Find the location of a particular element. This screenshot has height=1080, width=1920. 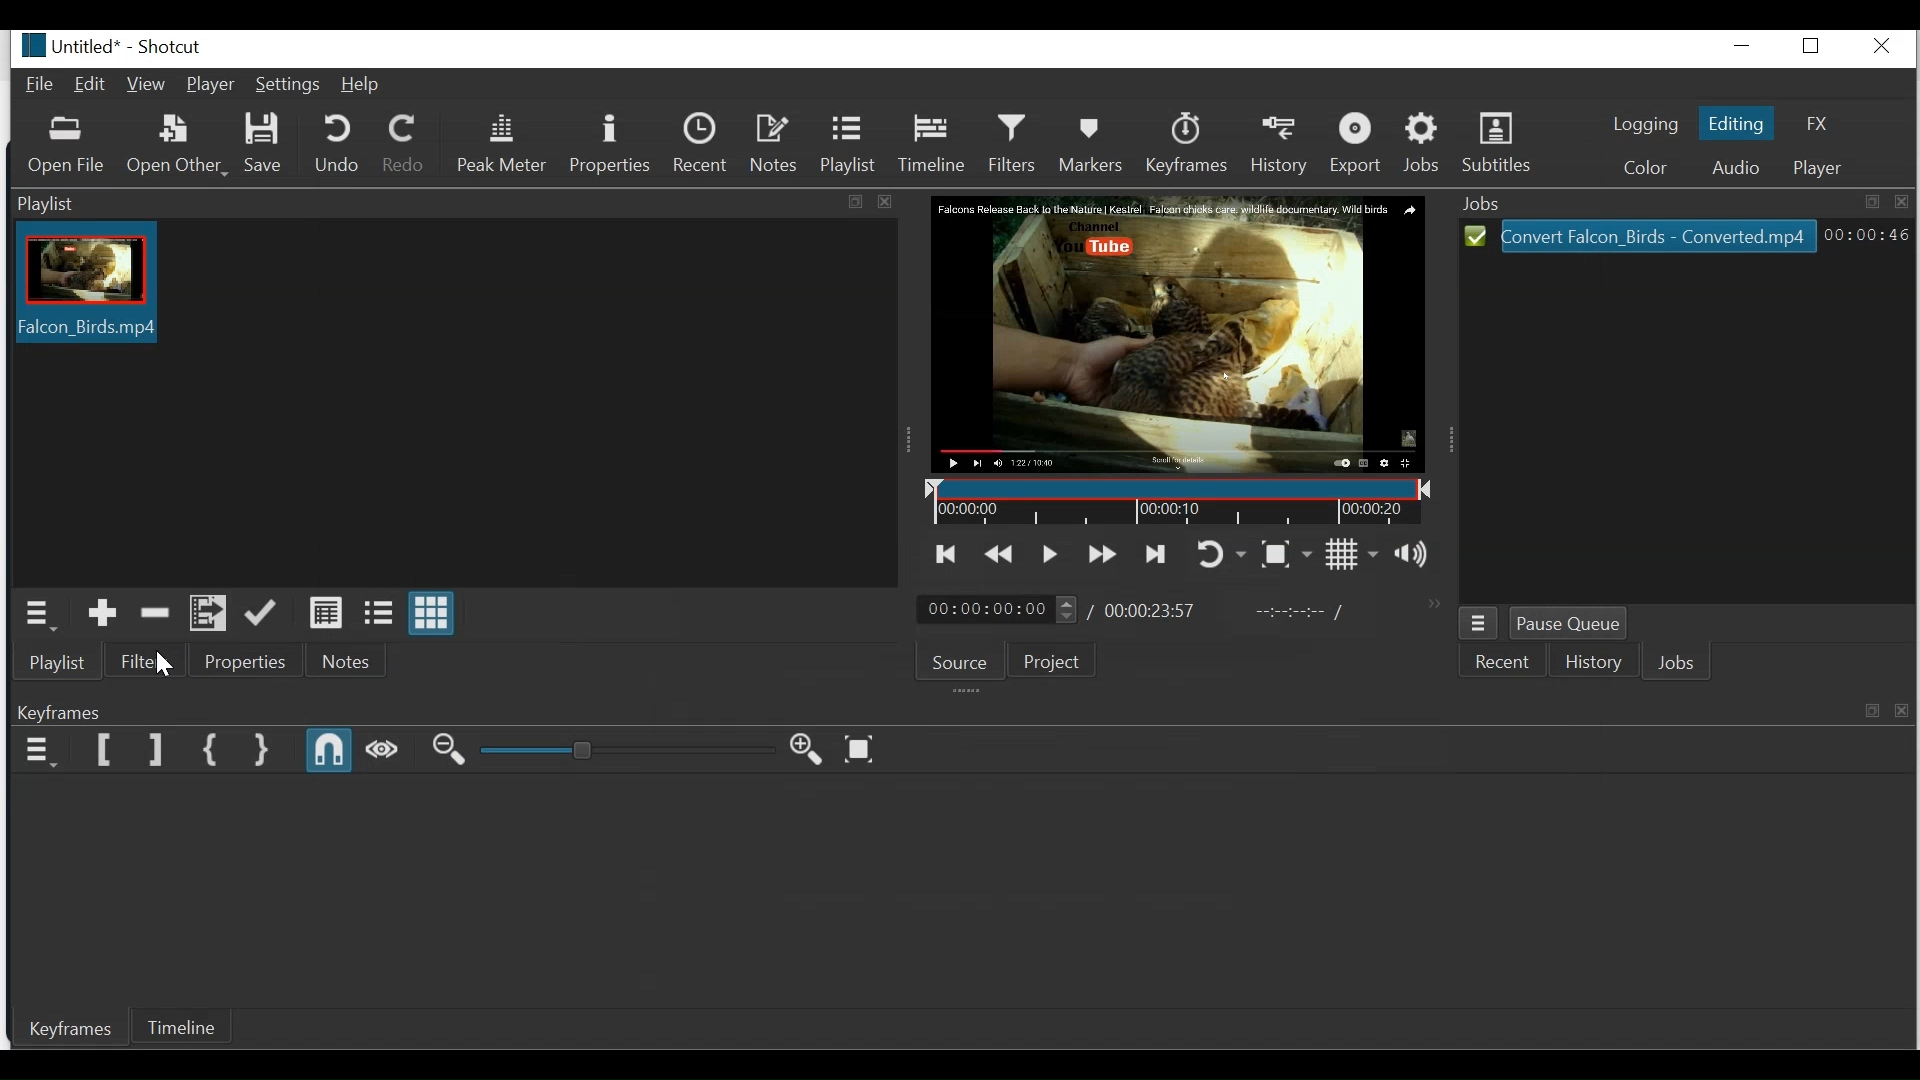

Markers is located at coordinates (1093, 141).